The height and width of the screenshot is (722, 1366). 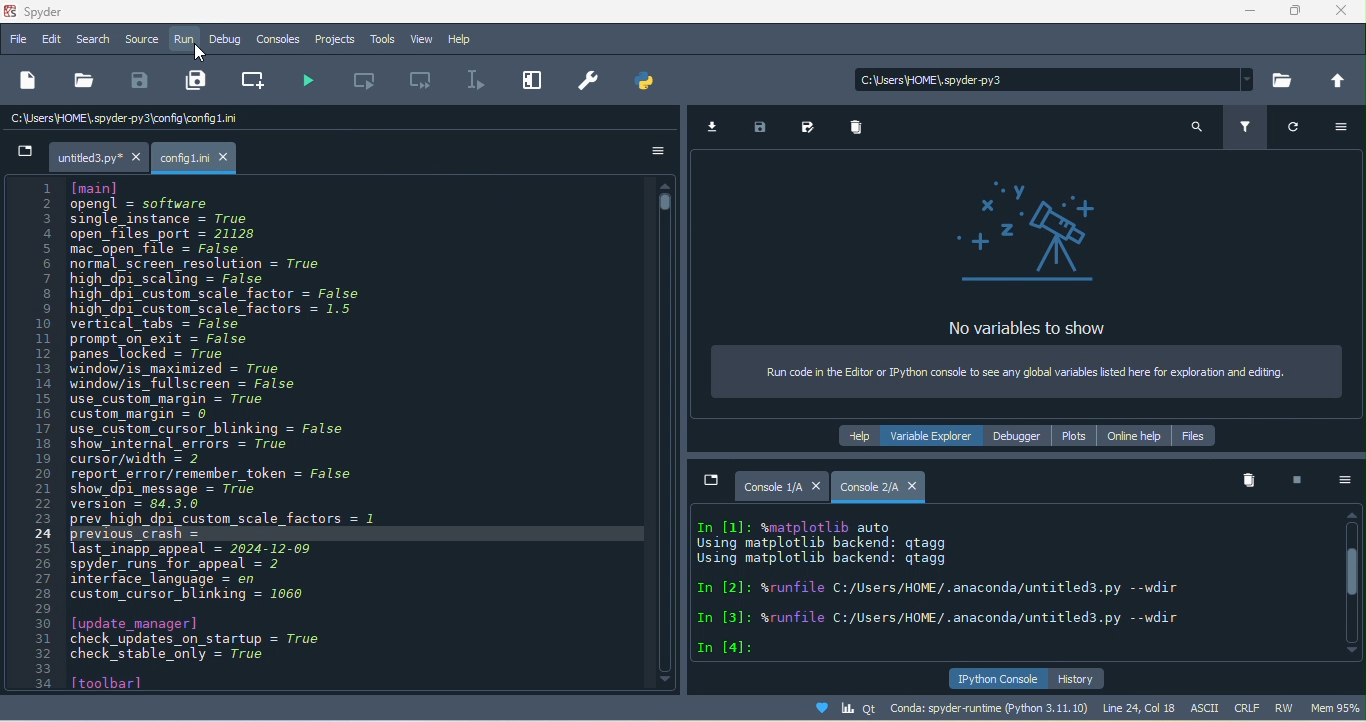 What do you see at coordinates (336, 40) in the screenshot?
I see `projects` at bounding box center [336, 40].